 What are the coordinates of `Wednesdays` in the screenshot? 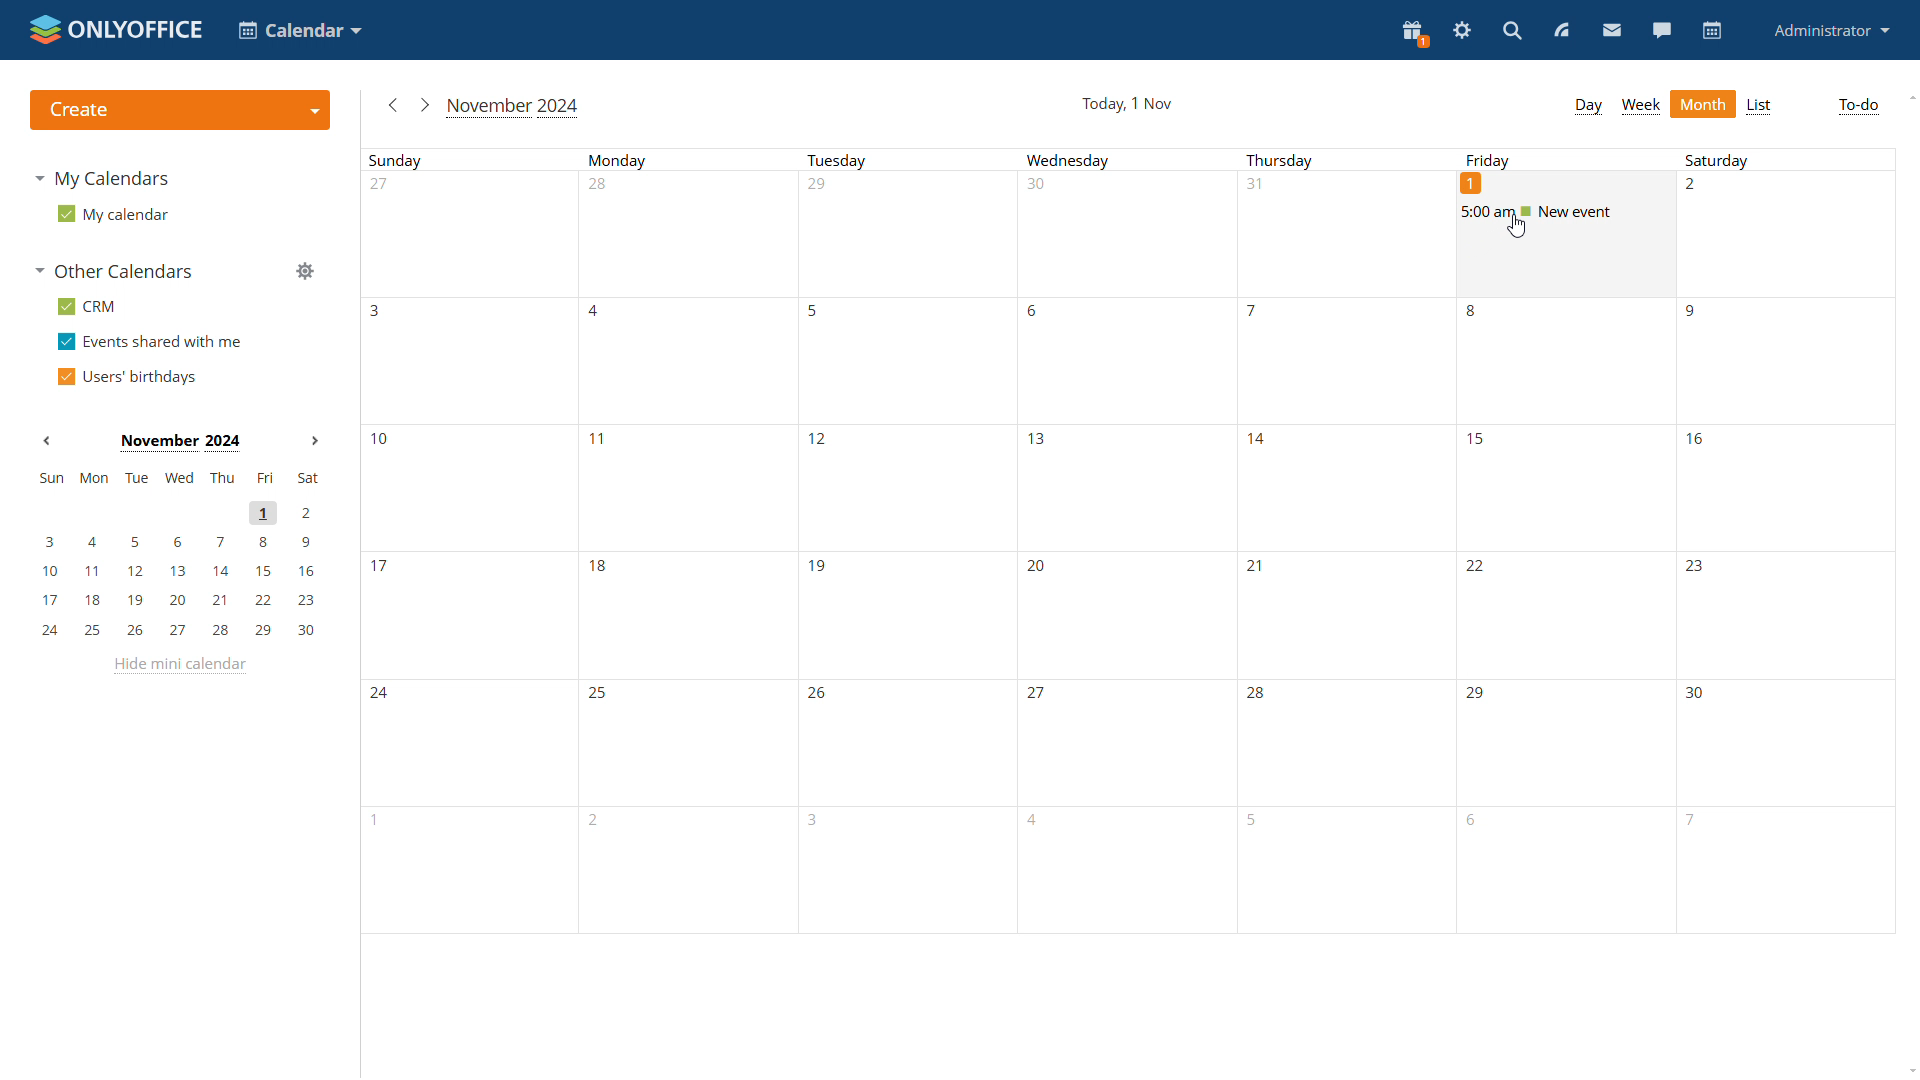 It's located at (1122, 542).